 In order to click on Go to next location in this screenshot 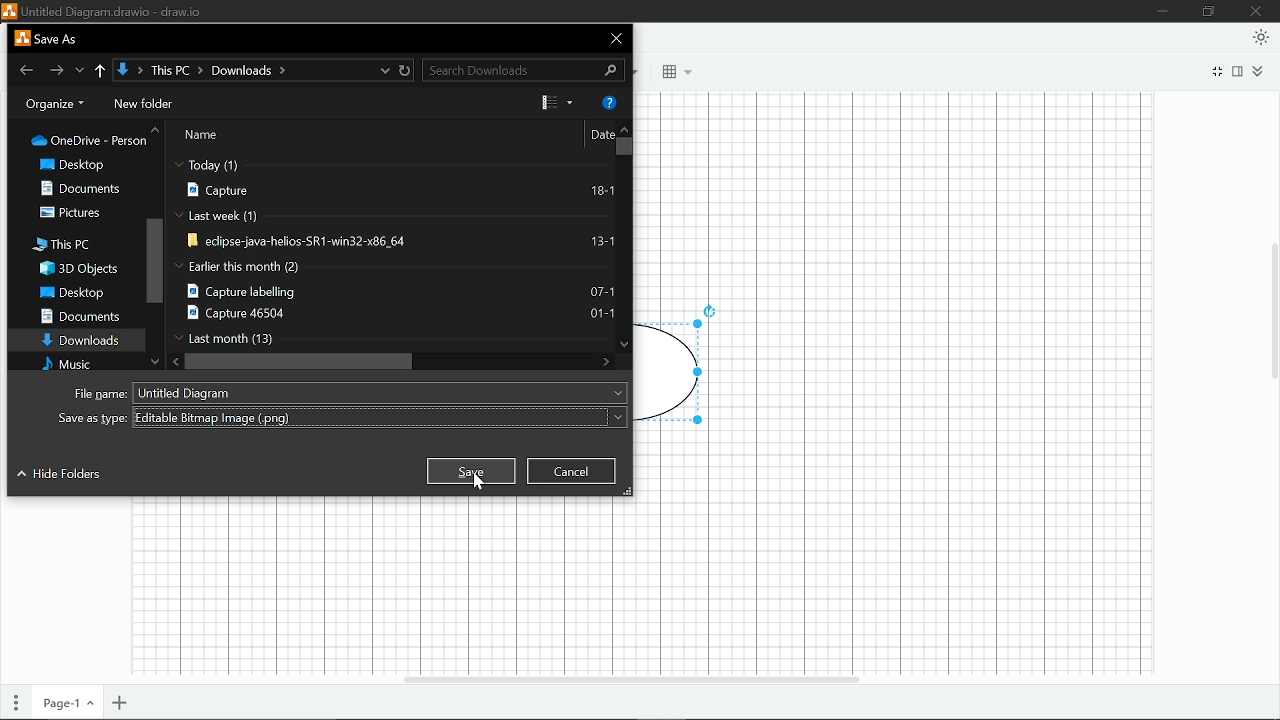, I will do `click(55, 70)`.